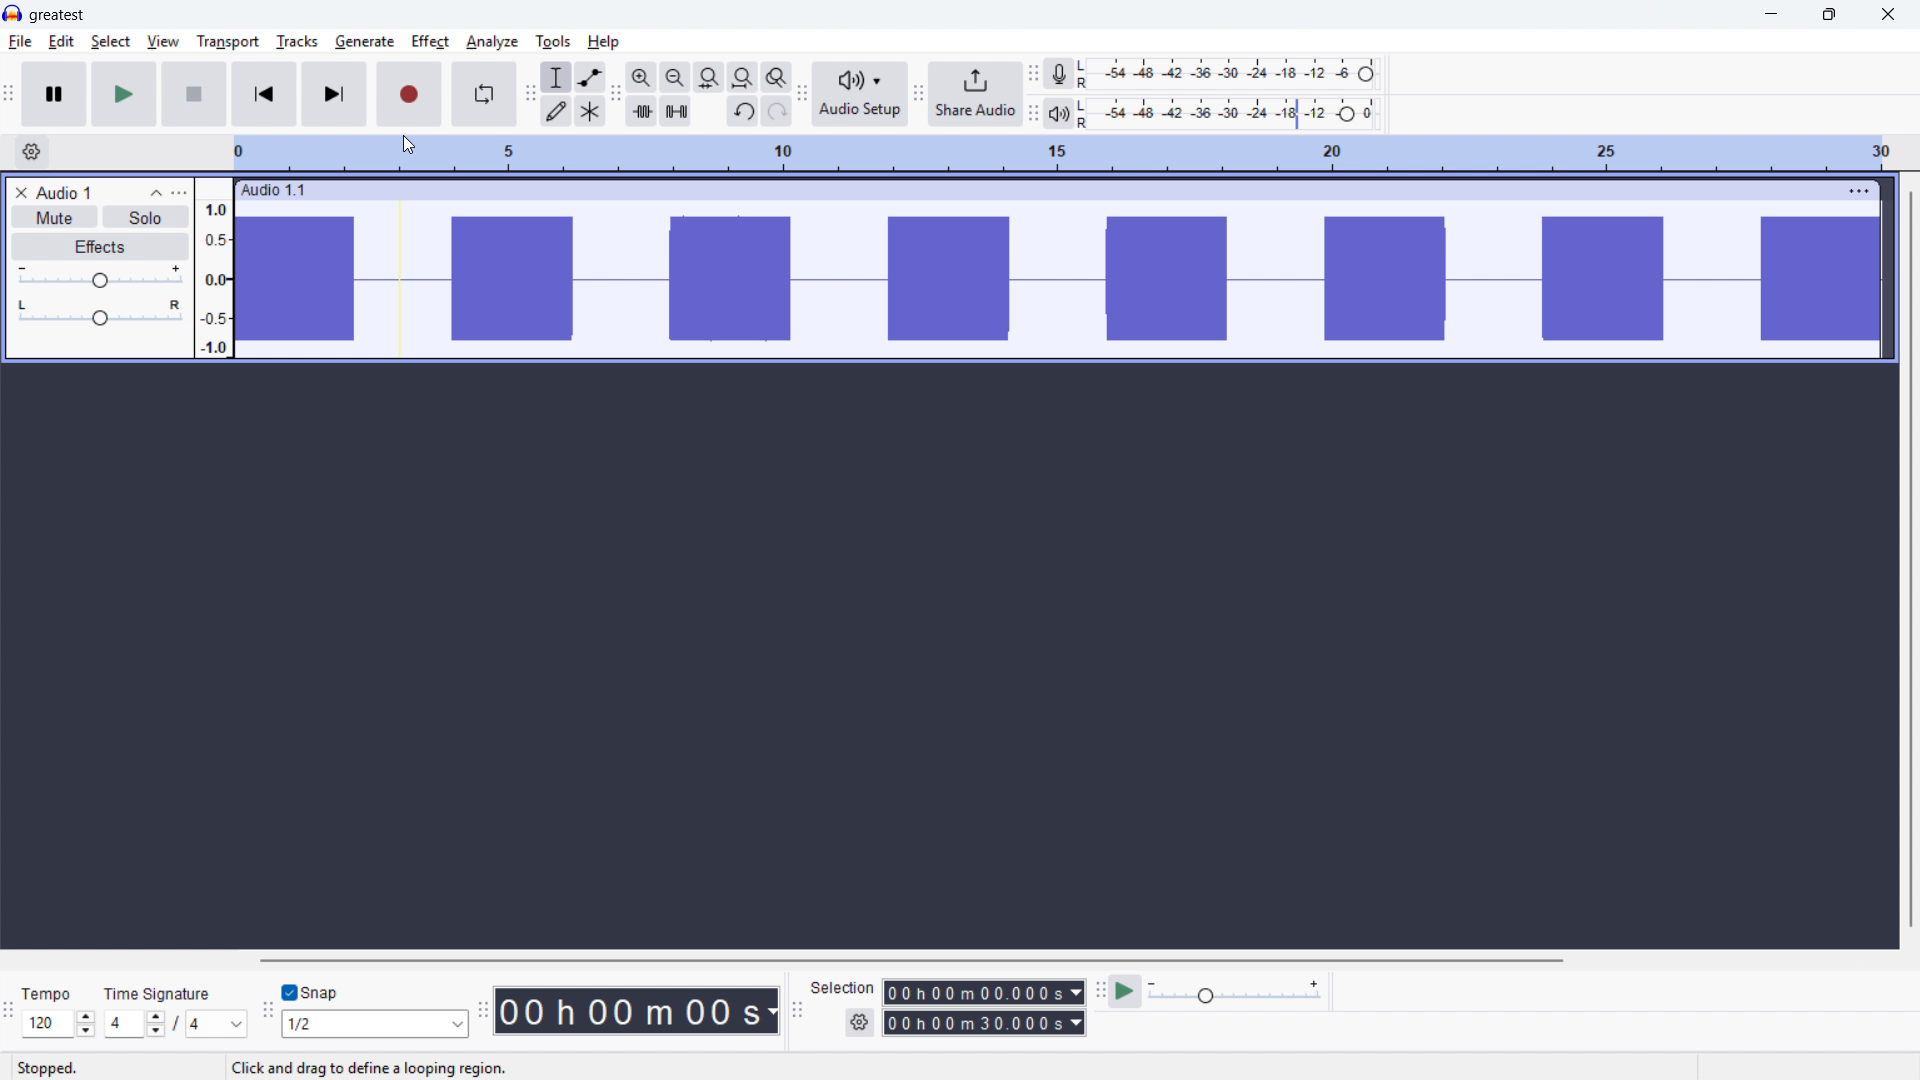  I want to click on close , so click(1889, 15).